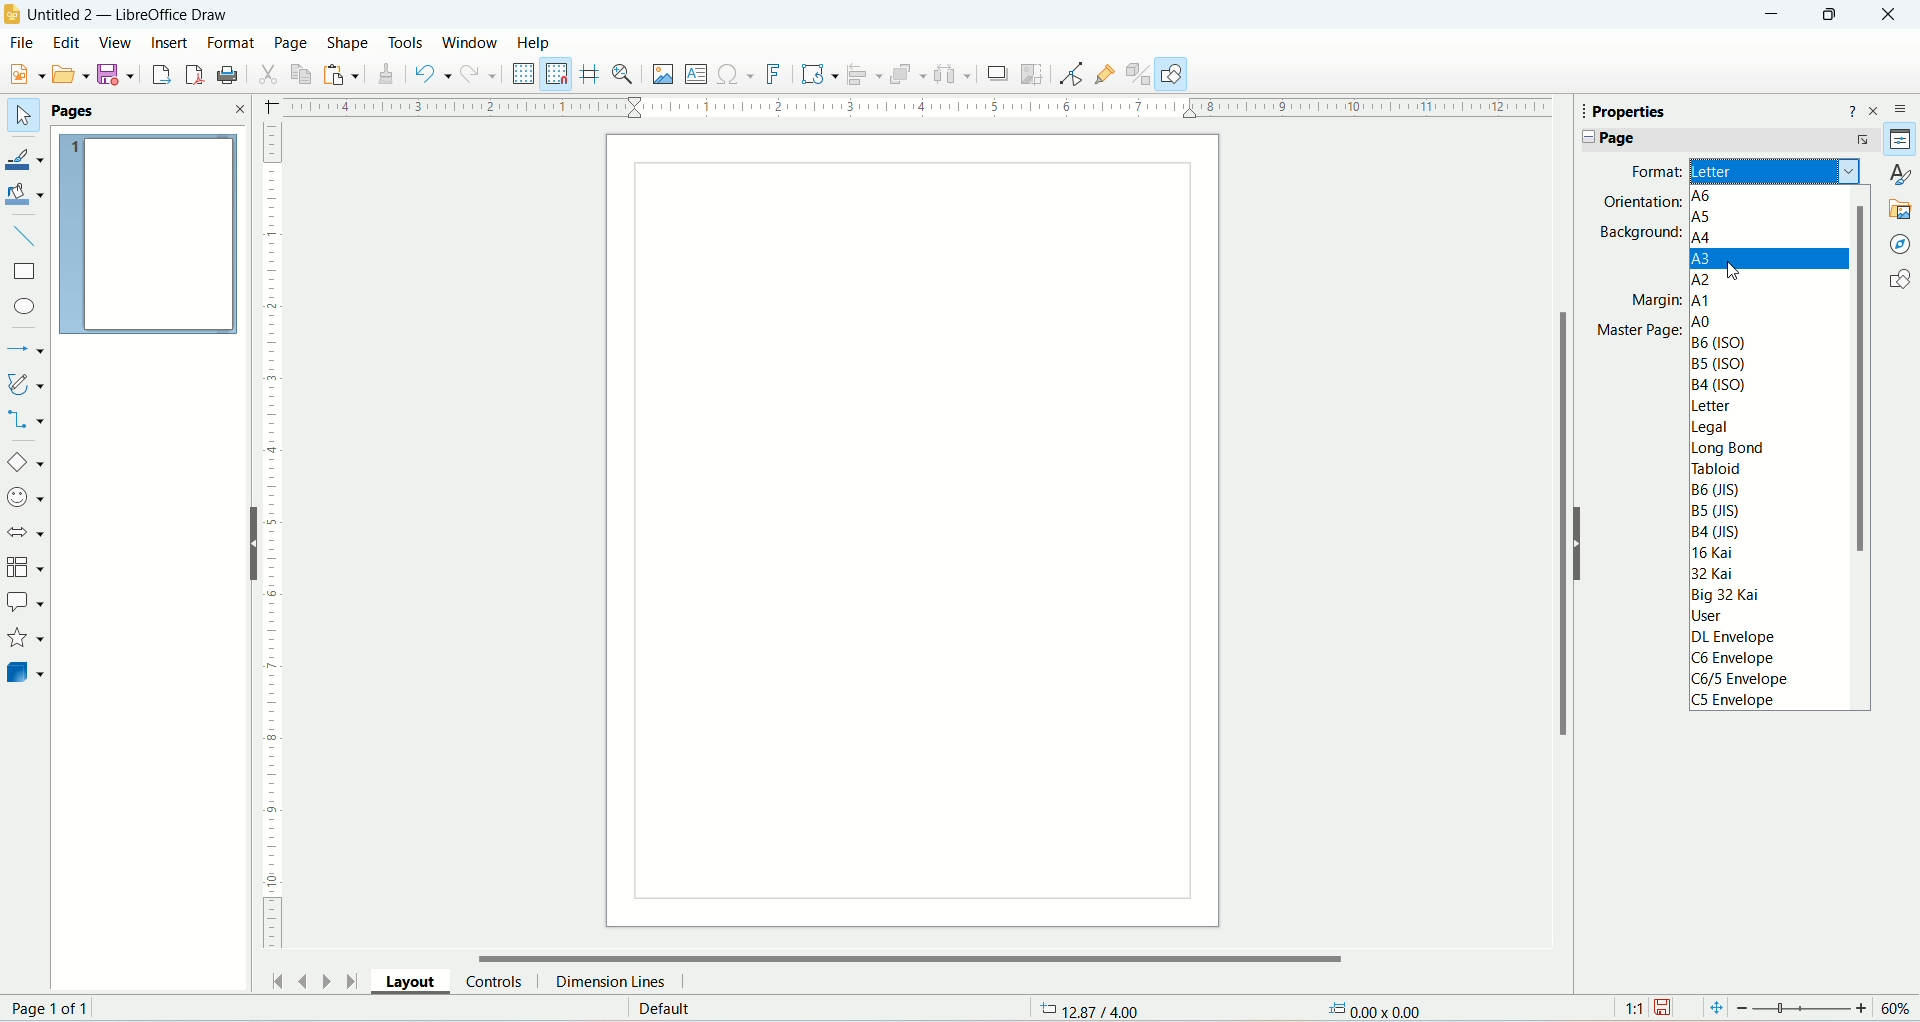 The image size is (1920, 1022). I want to click on Format, so click(1647, 172).